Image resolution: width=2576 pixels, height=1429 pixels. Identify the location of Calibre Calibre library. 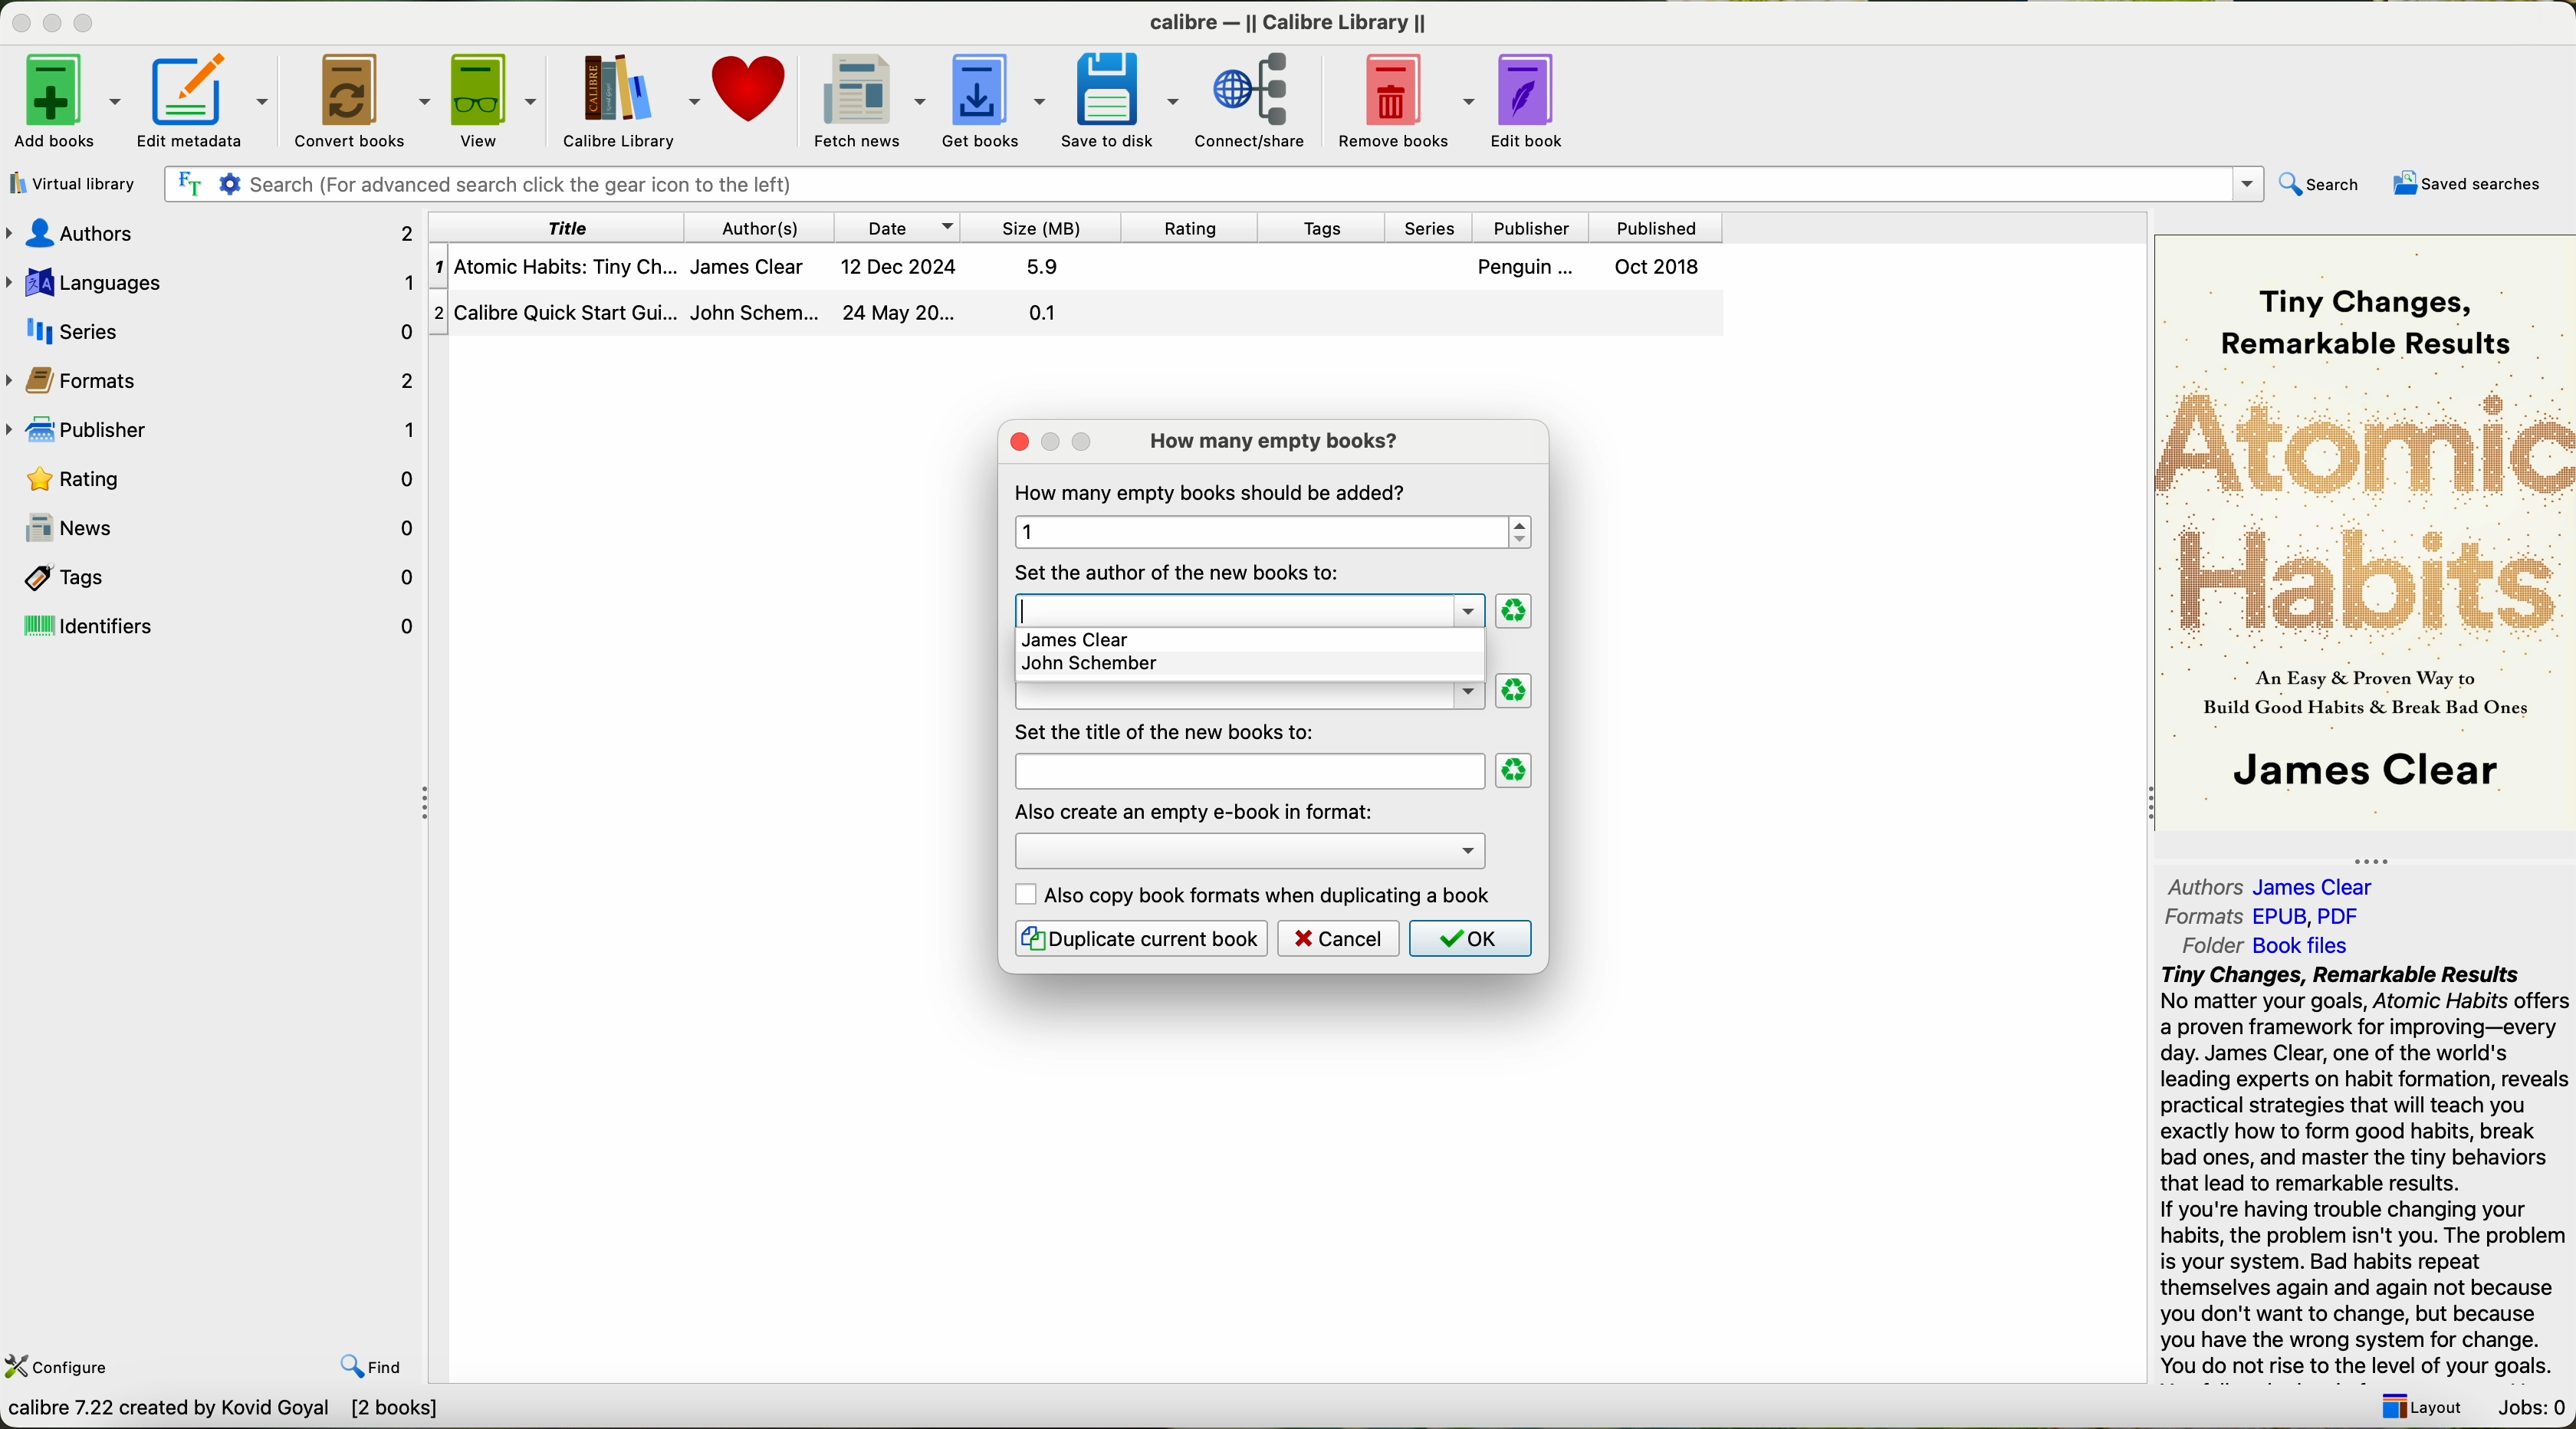
(1296, 20).